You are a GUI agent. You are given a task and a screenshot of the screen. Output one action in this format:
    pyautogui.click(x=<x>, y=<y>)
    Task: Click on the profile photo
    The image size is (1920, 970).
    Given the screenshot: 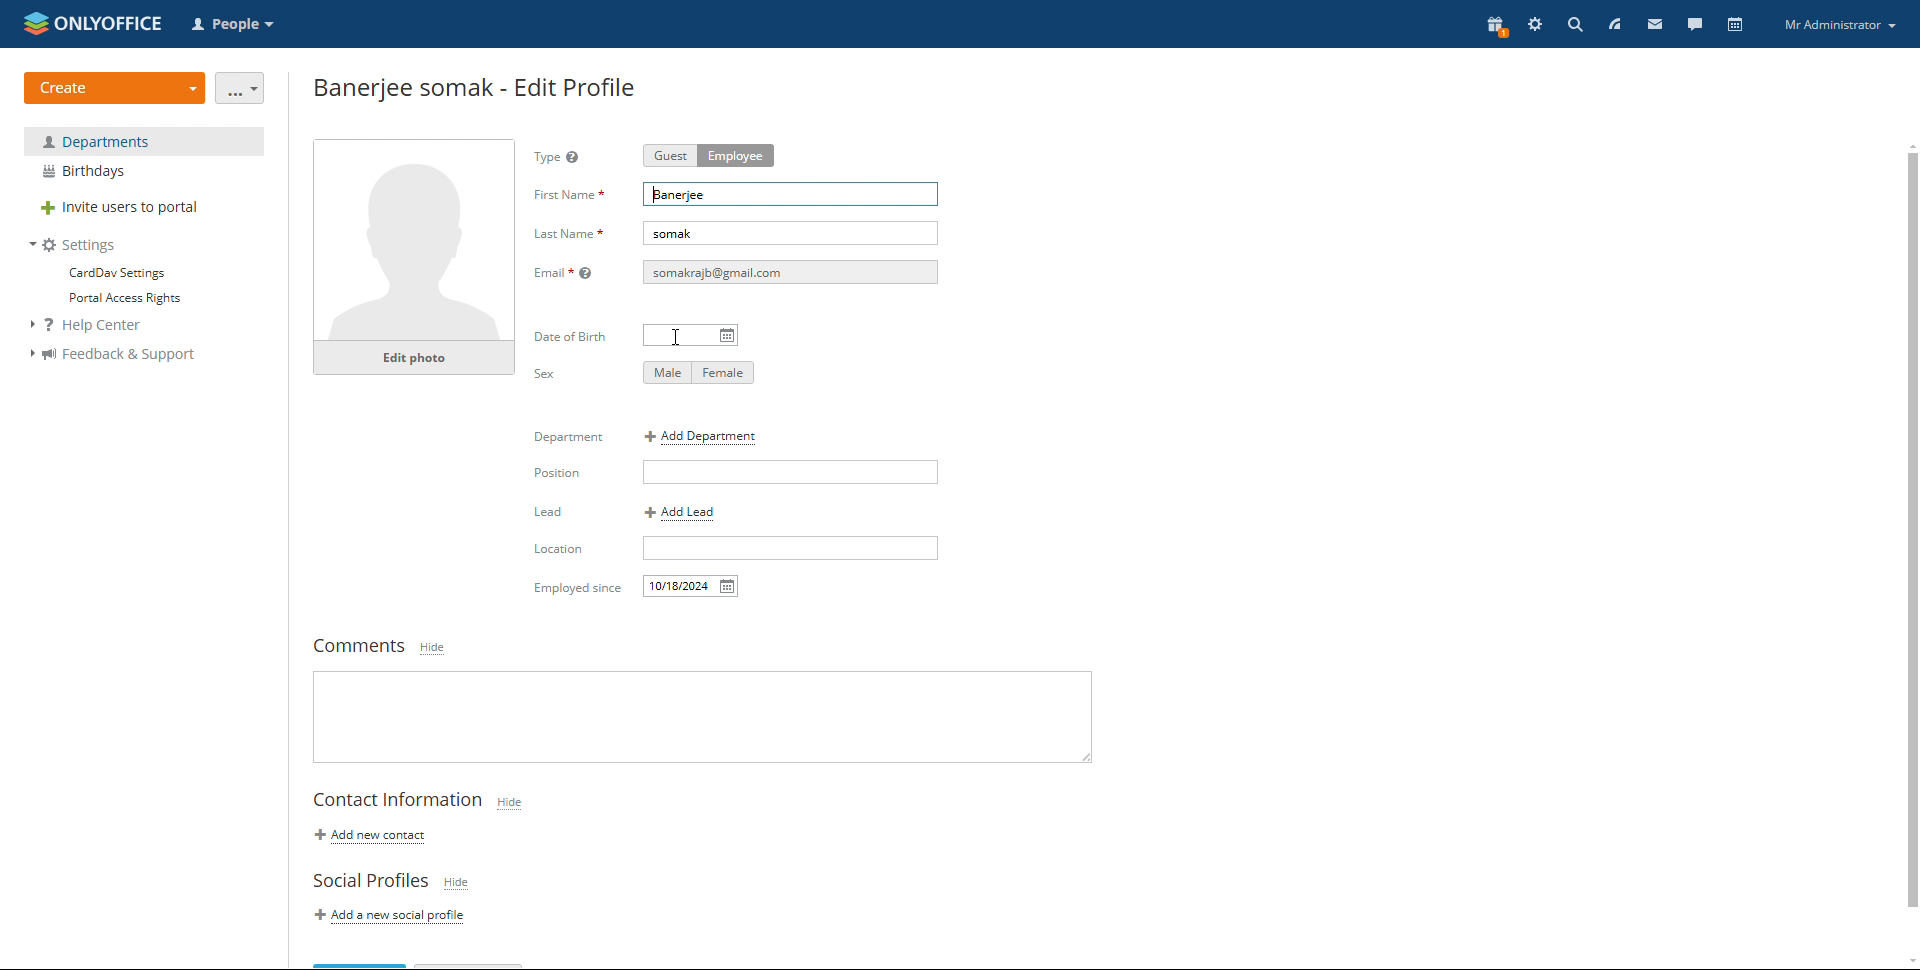 What is the action you would take?
    pyautogui.click(x=415, y=240)
    